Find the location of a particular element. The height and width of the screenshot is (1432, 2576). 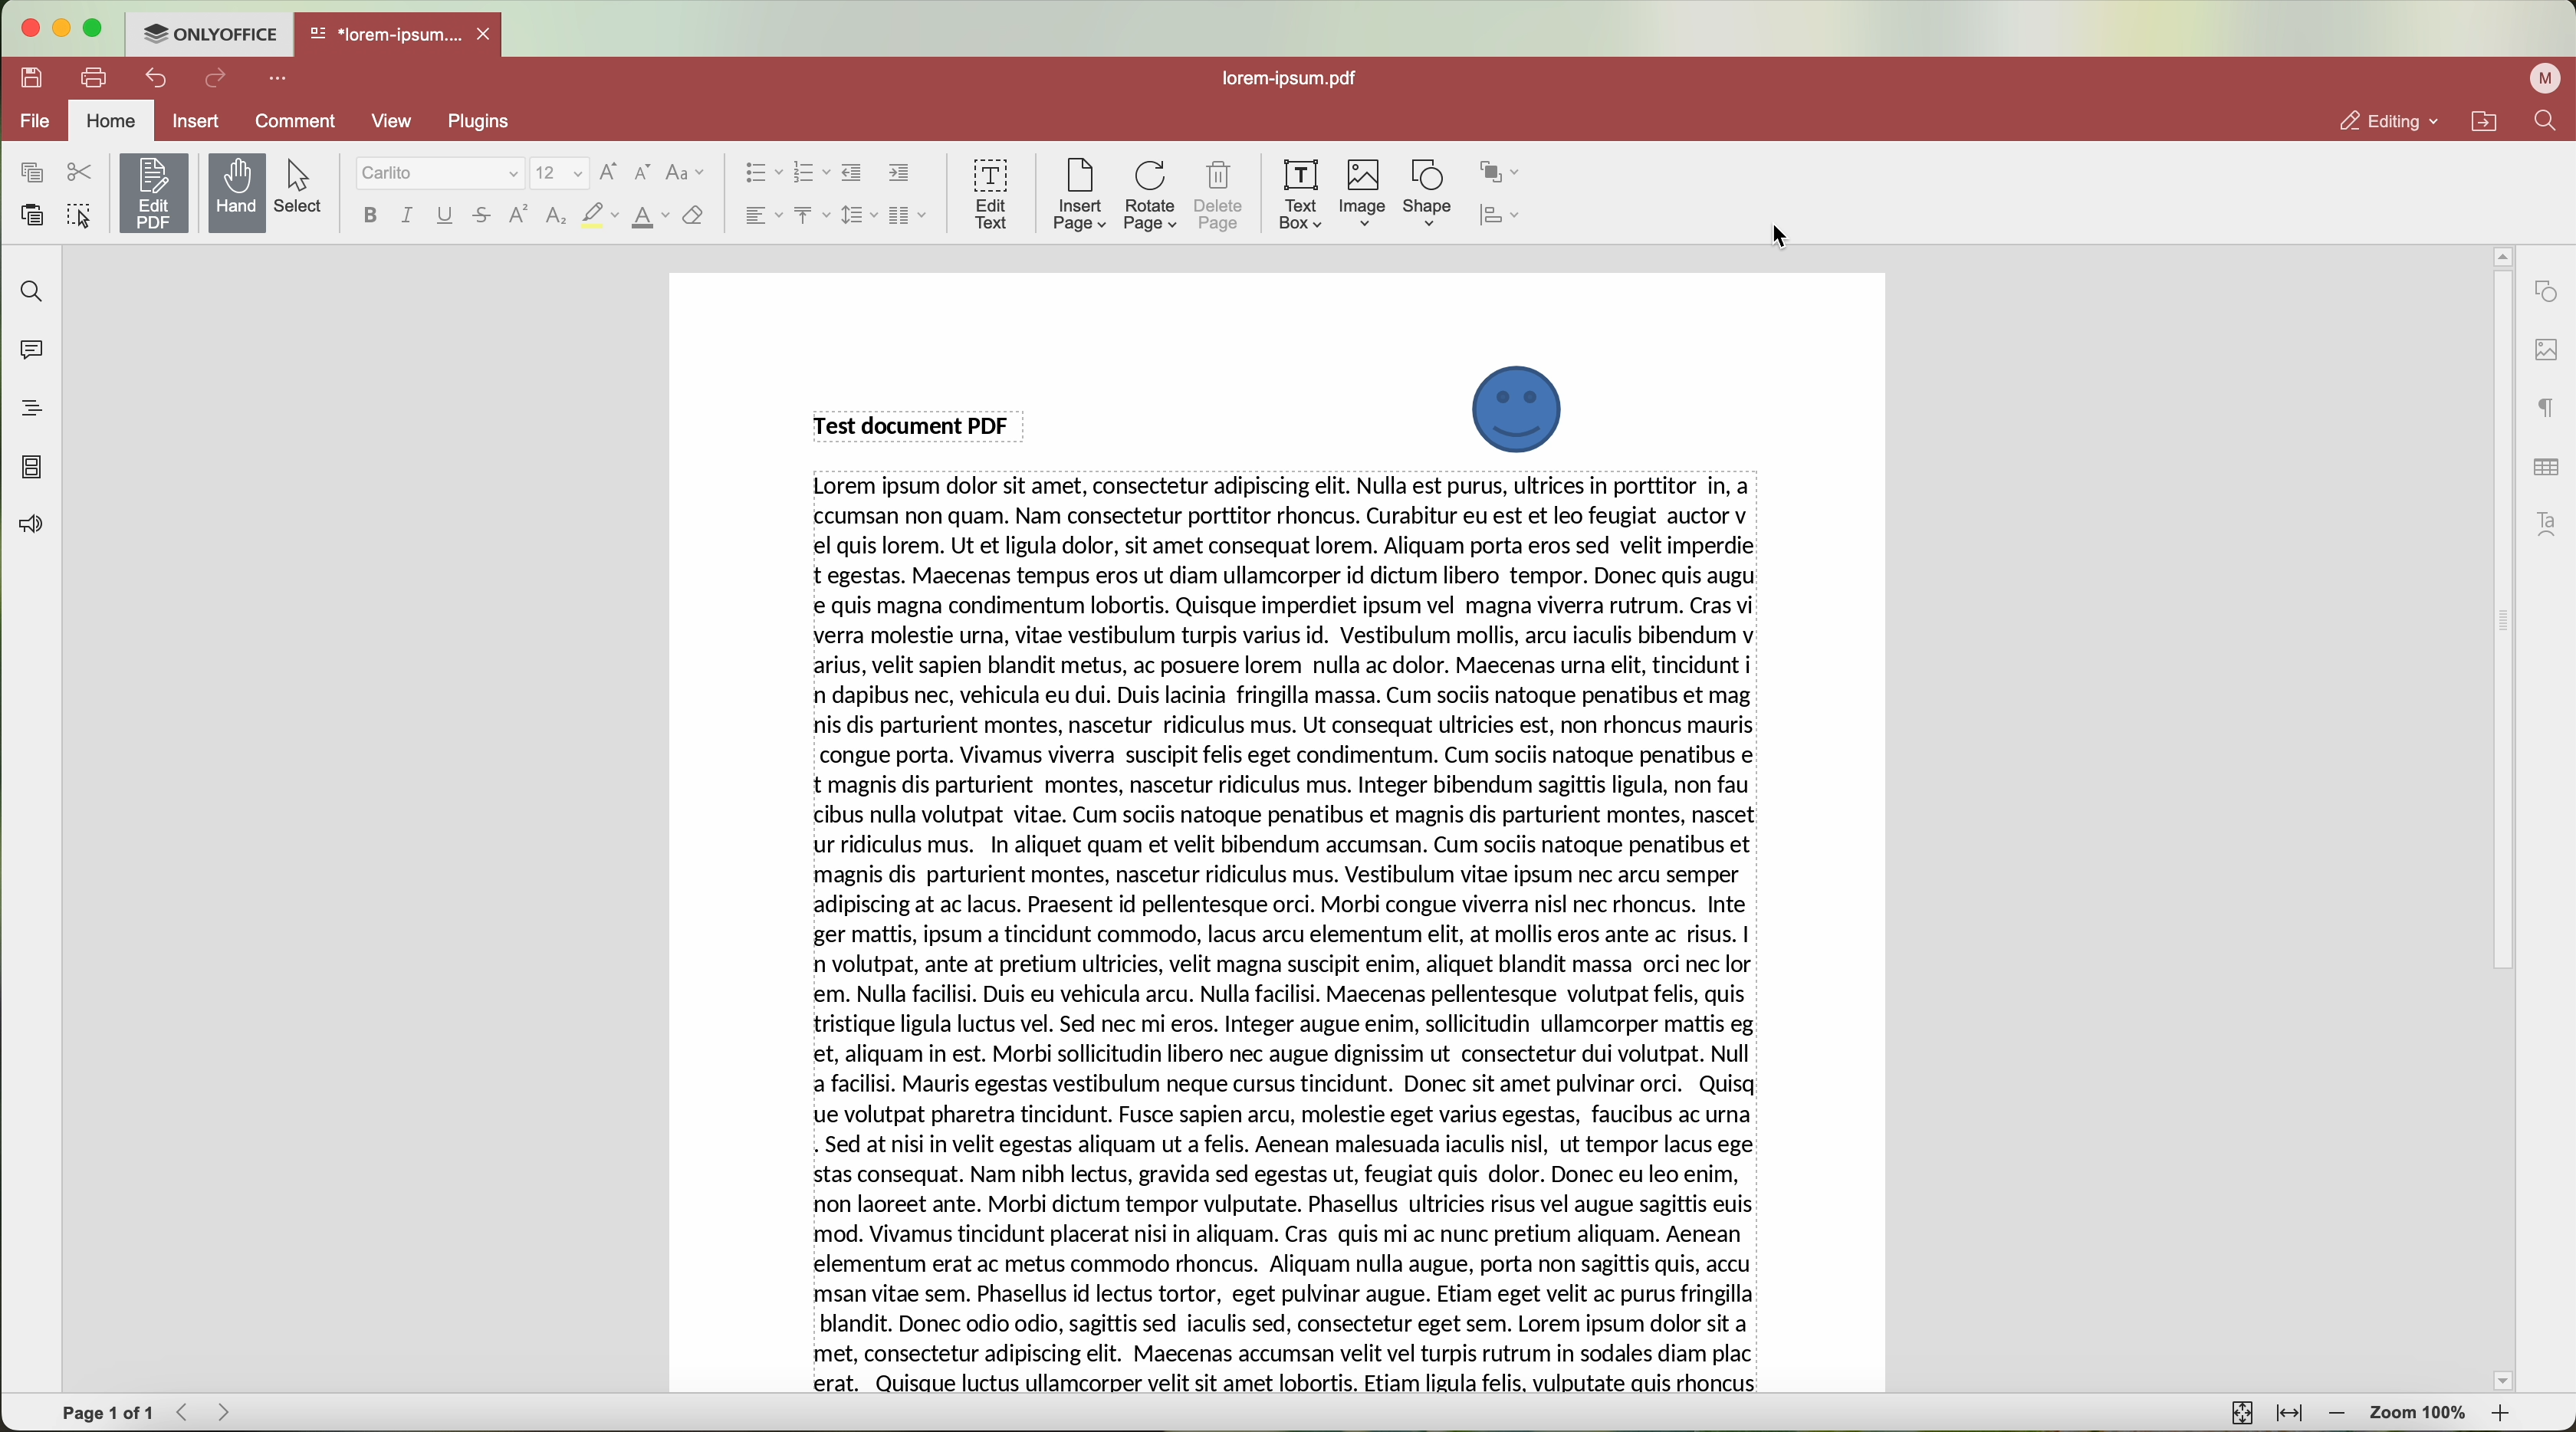

editing is located at coordinates (2389, 122).